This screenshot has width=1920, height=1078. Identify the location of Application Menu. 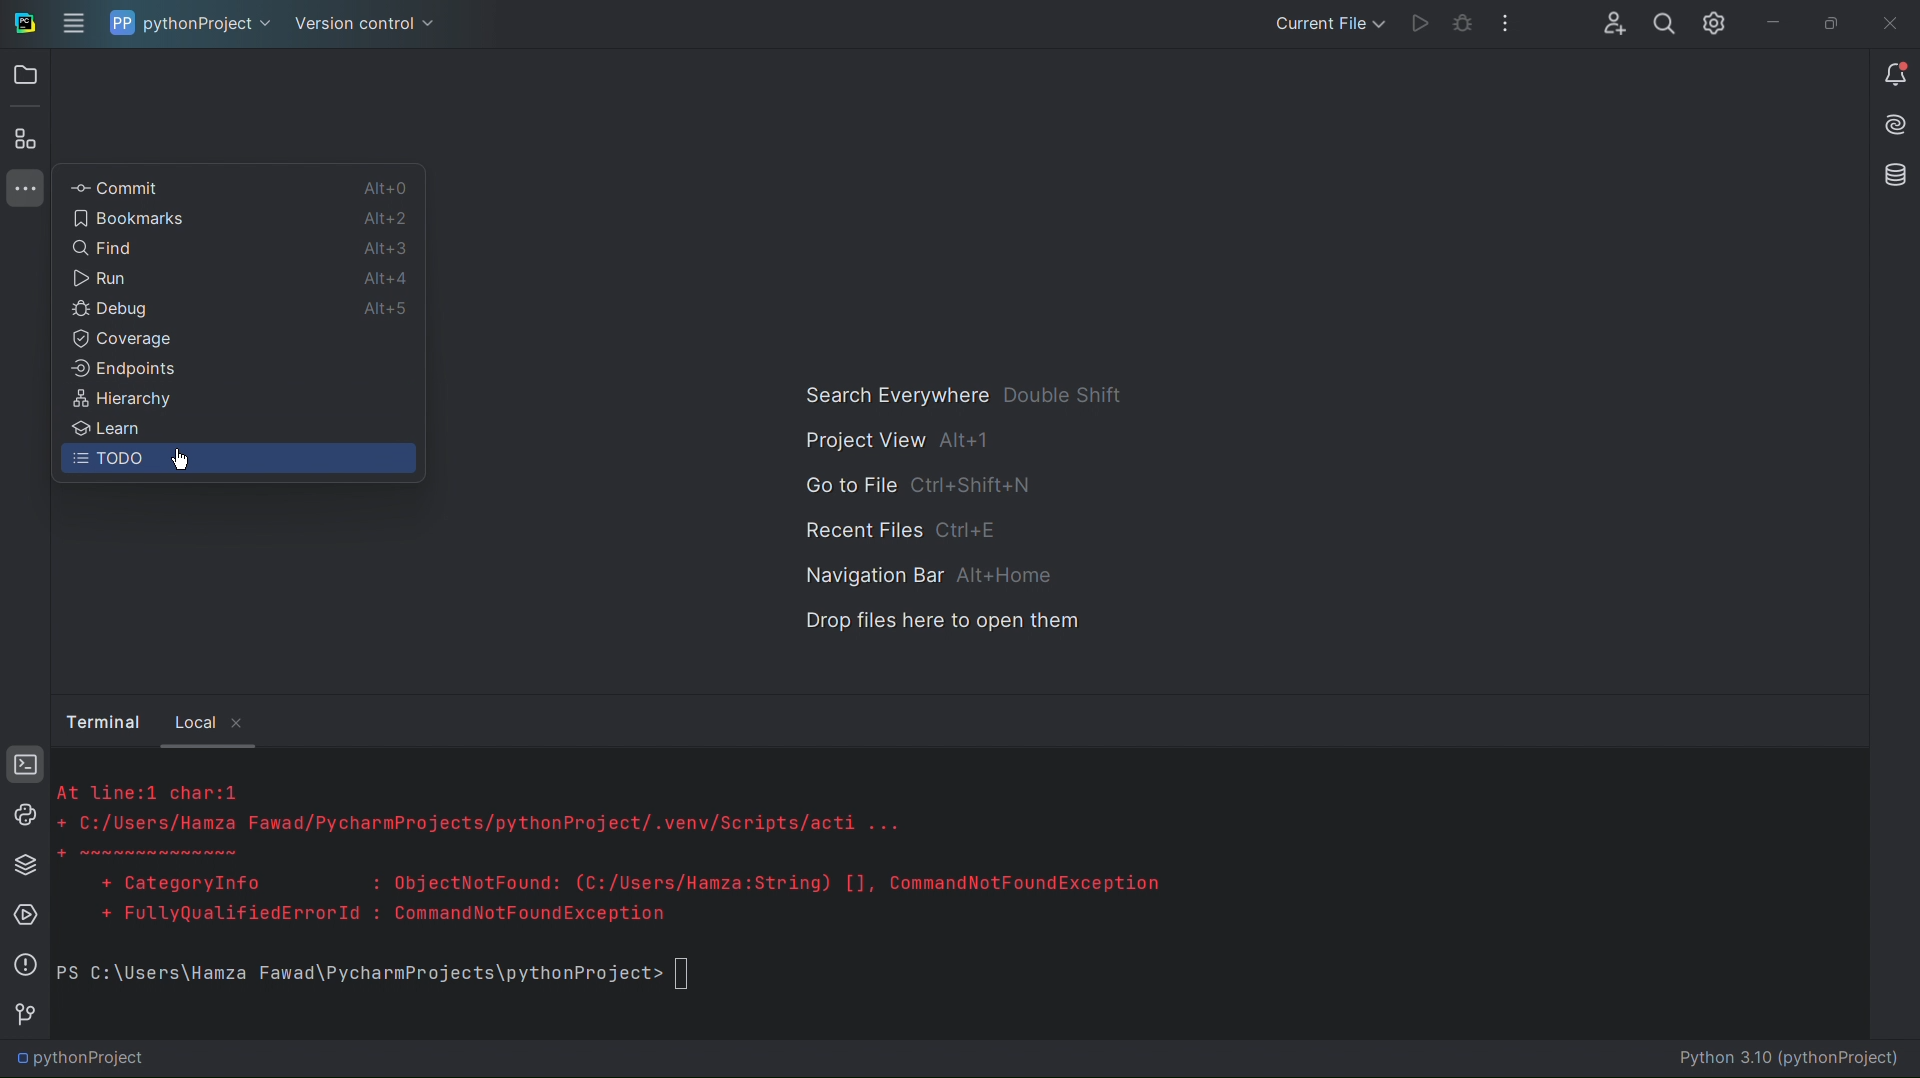
(71, 22).